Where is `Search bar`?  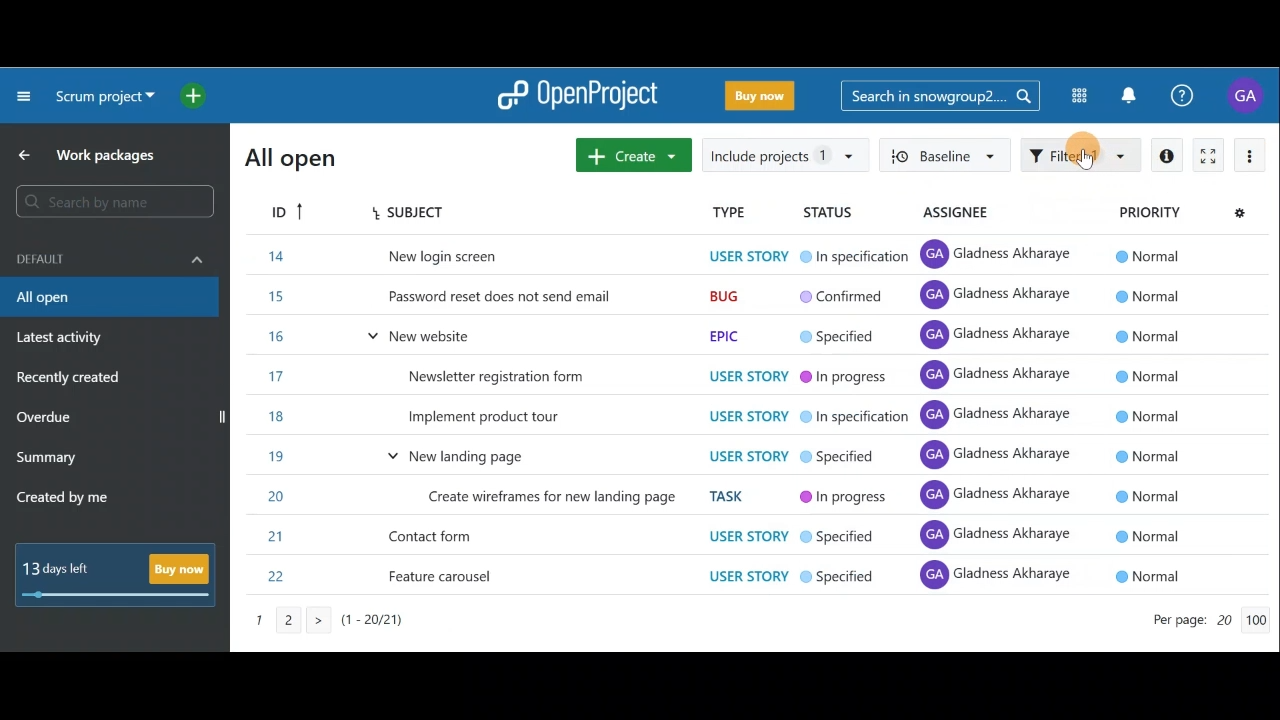
Search bar is located at coordinates (113, 205).